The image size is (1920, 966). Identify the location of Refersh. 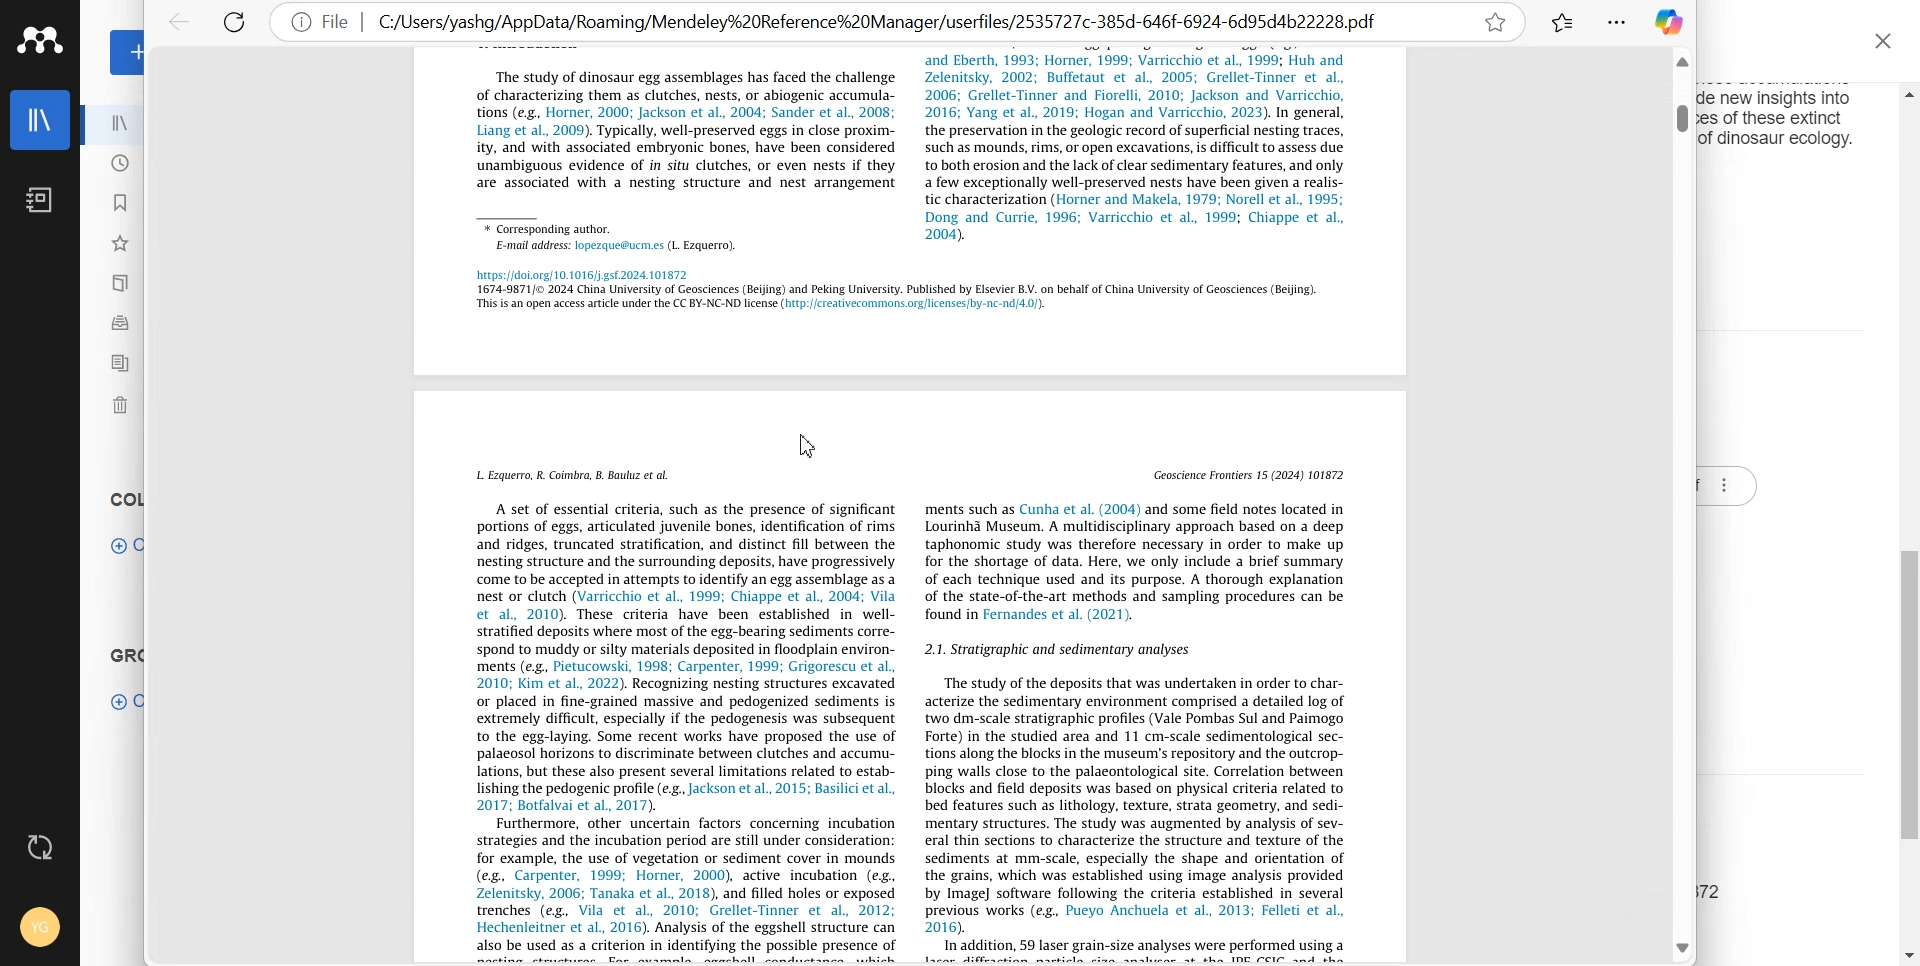
(235, 24).